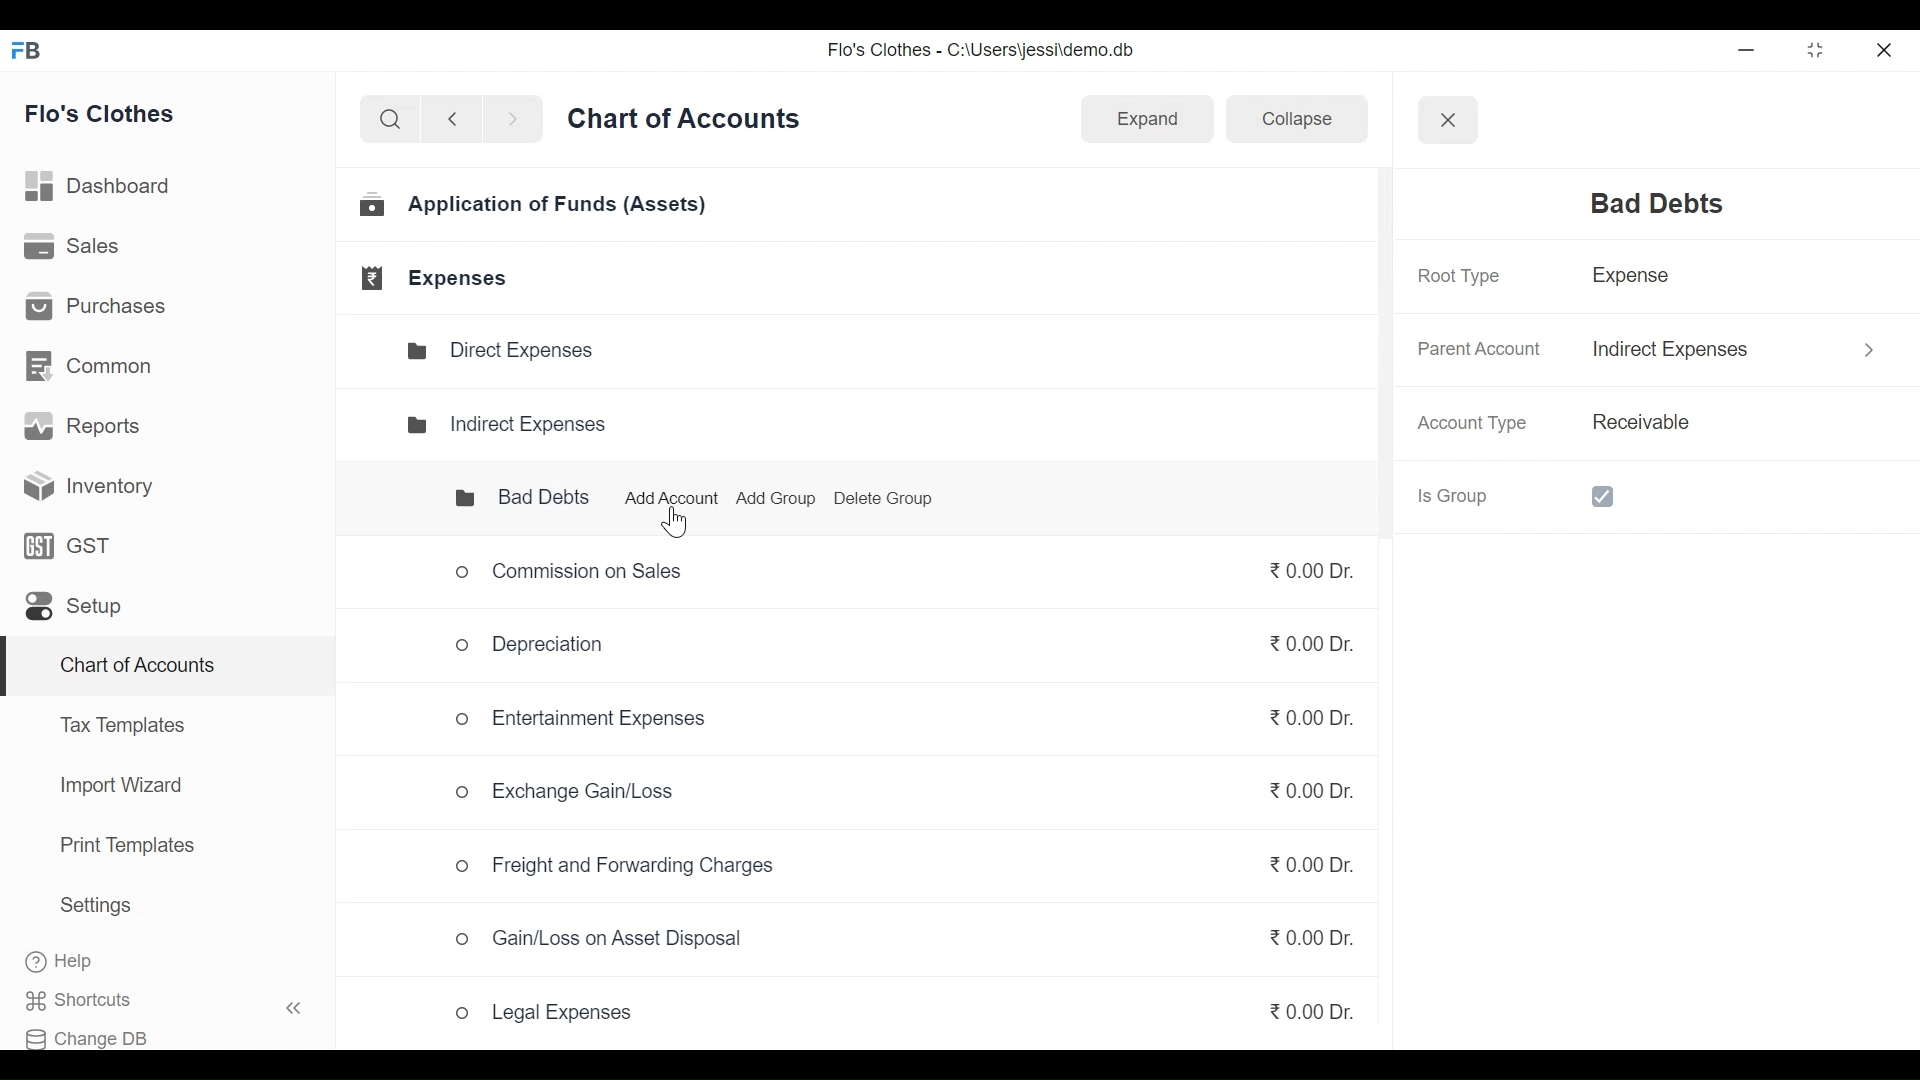 Image resolution: width=1920 pixels, height=1080 pixels. Describe the element at coordinates (888, 499) in the screenshot. I see `Delete Group` at that location.